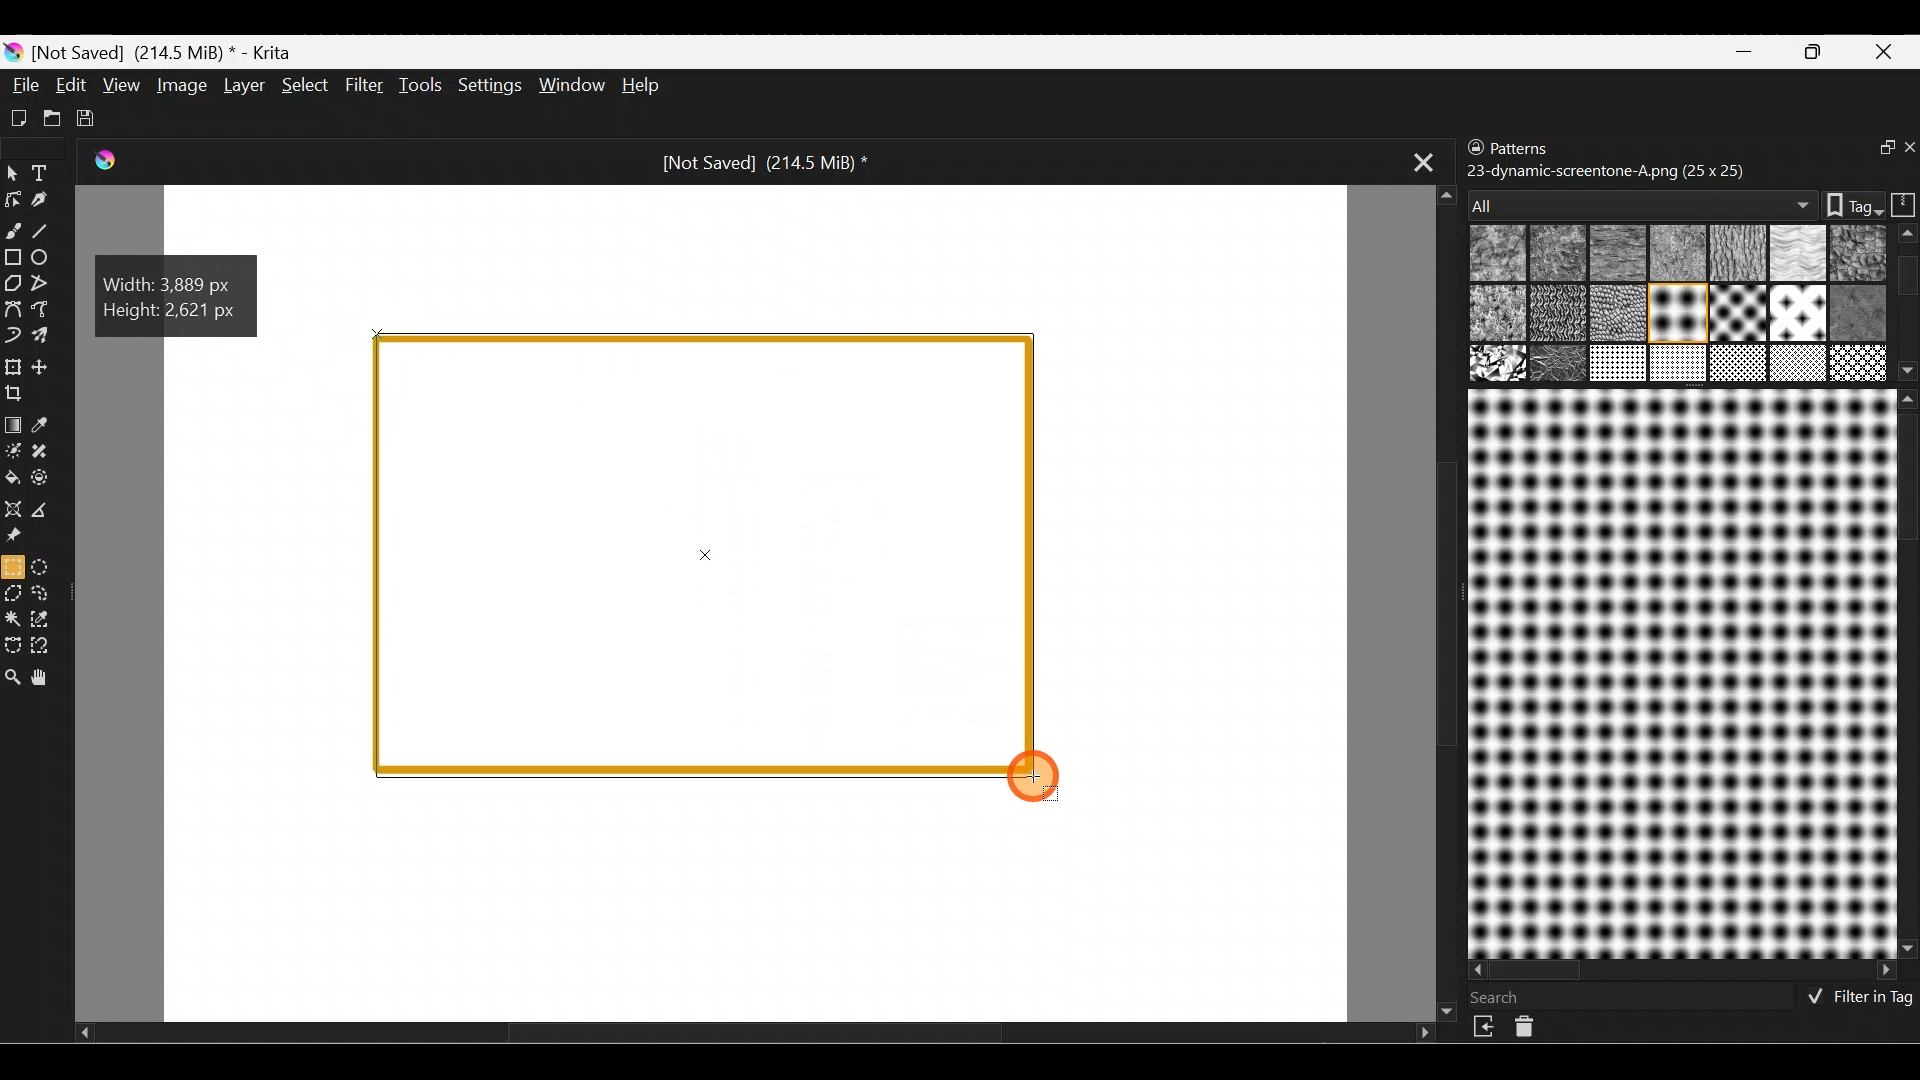  Describe the element at coordinates (1486, 1027) in the screenshot. I see `Import resource` at that location.